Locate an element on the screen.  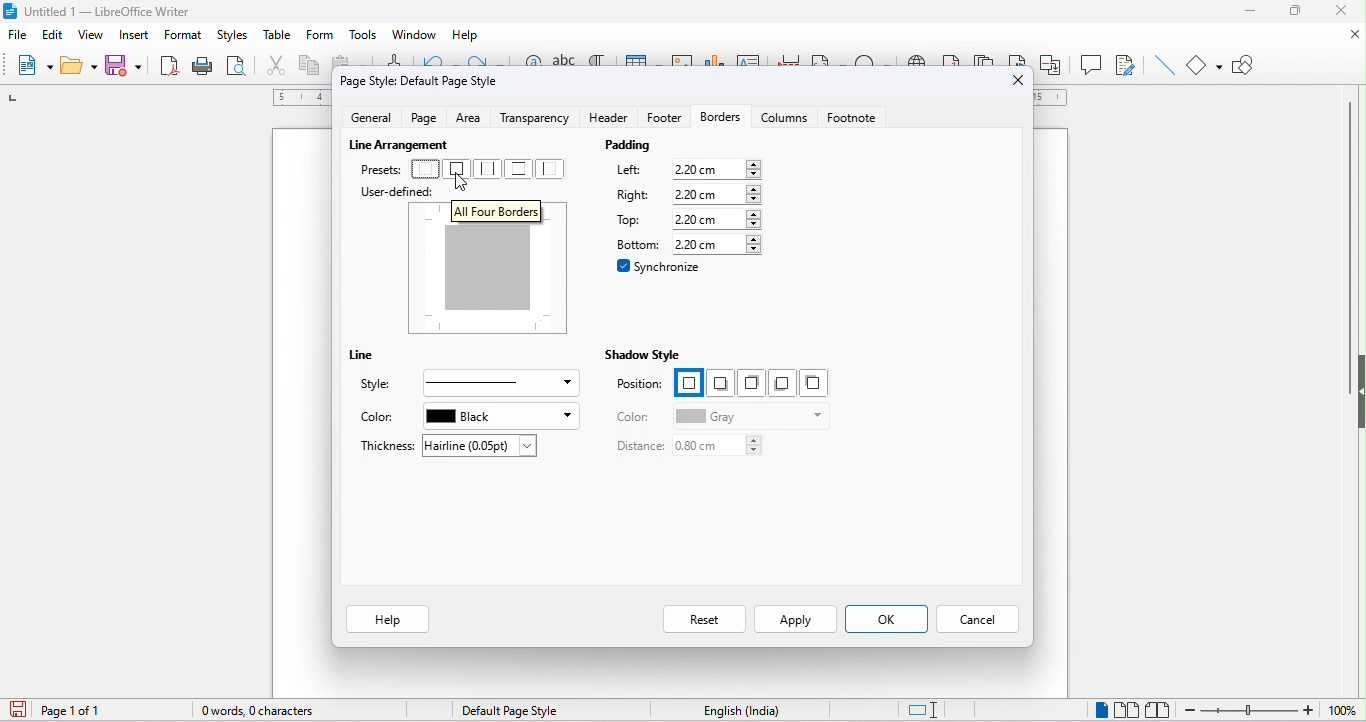
color is located at coordinates (635, 417).